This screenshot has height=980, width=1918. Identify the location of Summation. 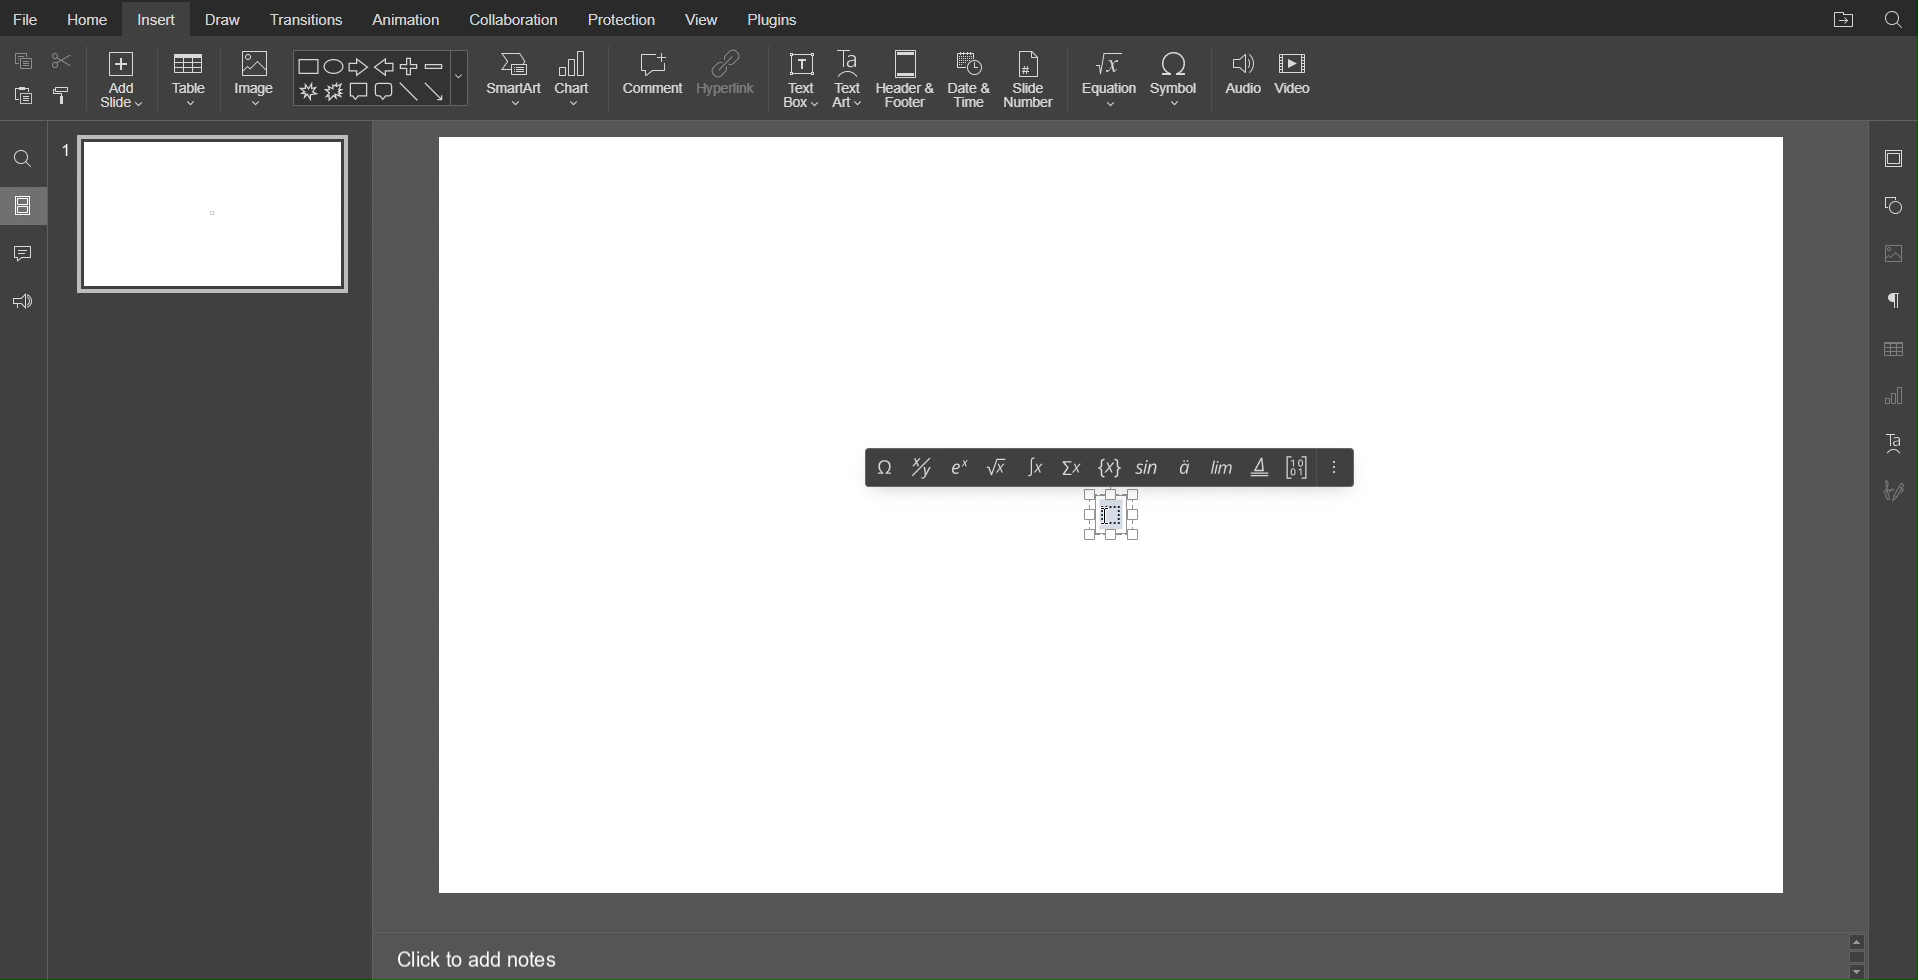
(1073, 469).